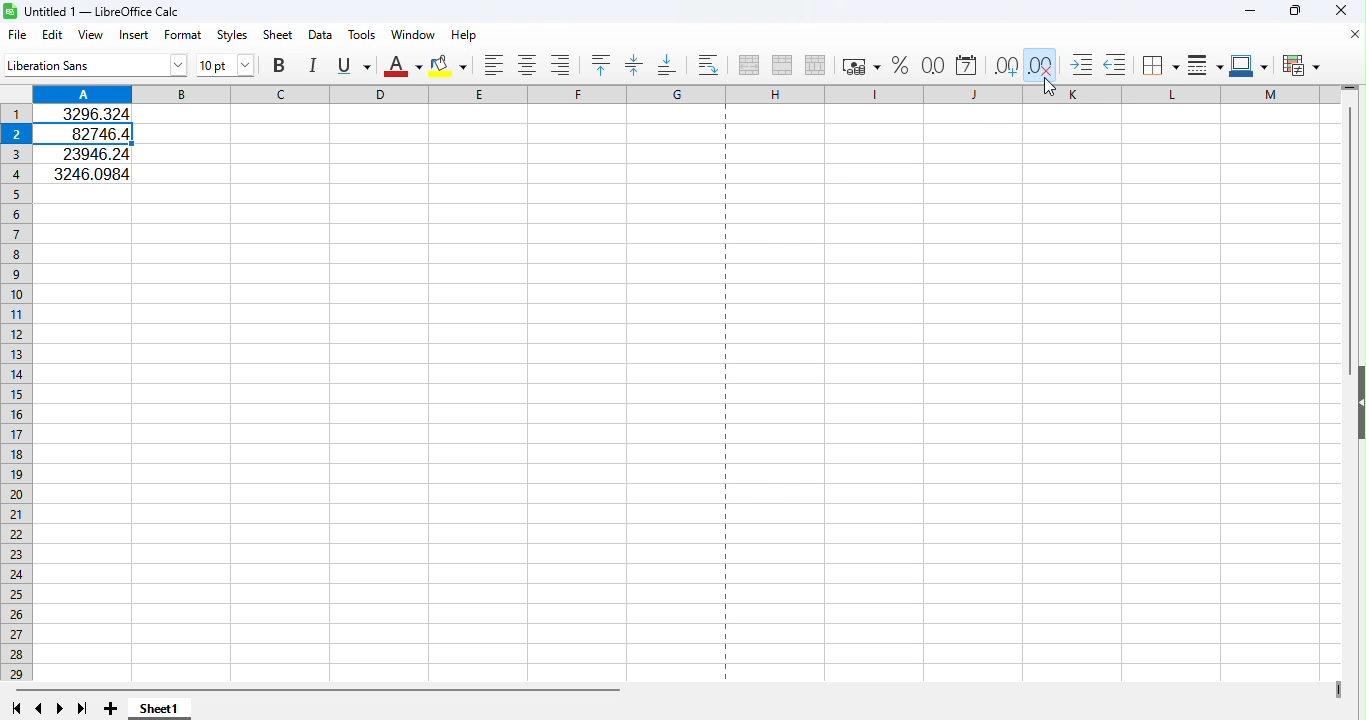  What do you see at coordinates (17, 708) in the screenshot?
I see `Scroll to first sheet` at bounding box center [17, 708].